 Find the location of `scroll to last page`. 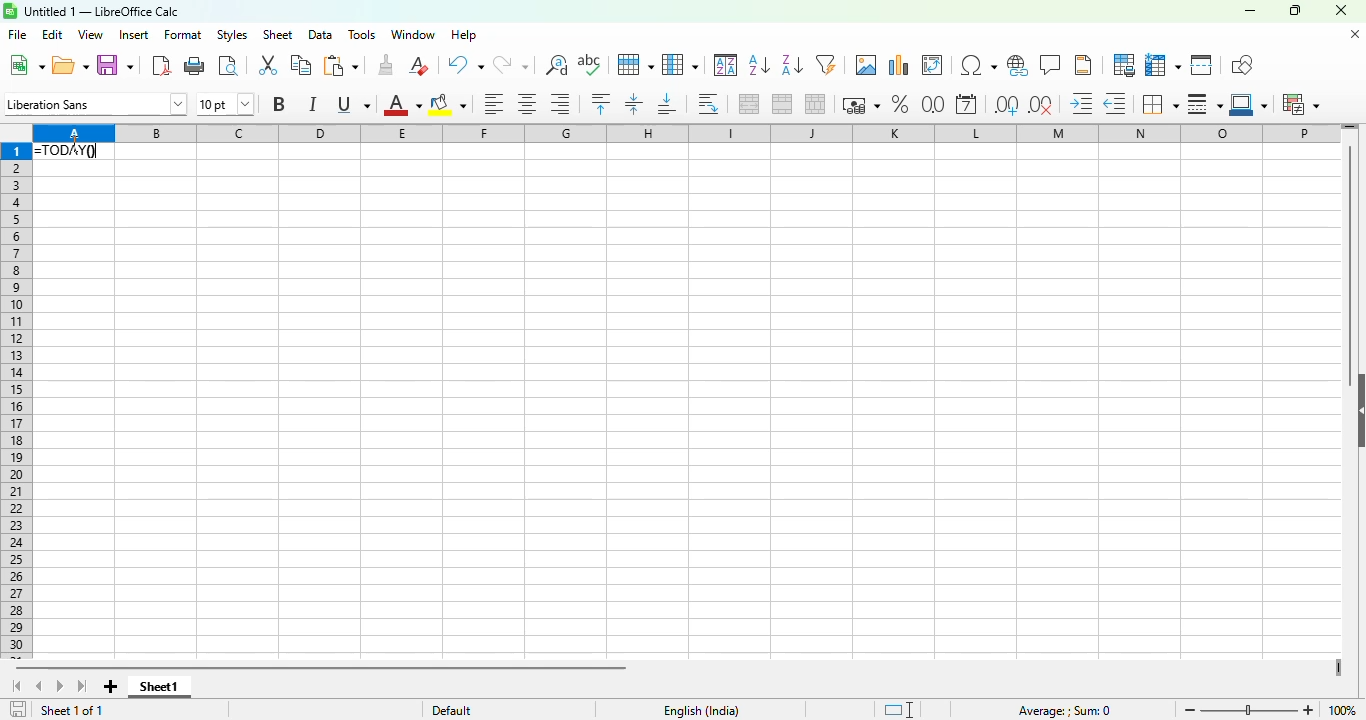

scroll to last page is located at coordinates (83, 687).